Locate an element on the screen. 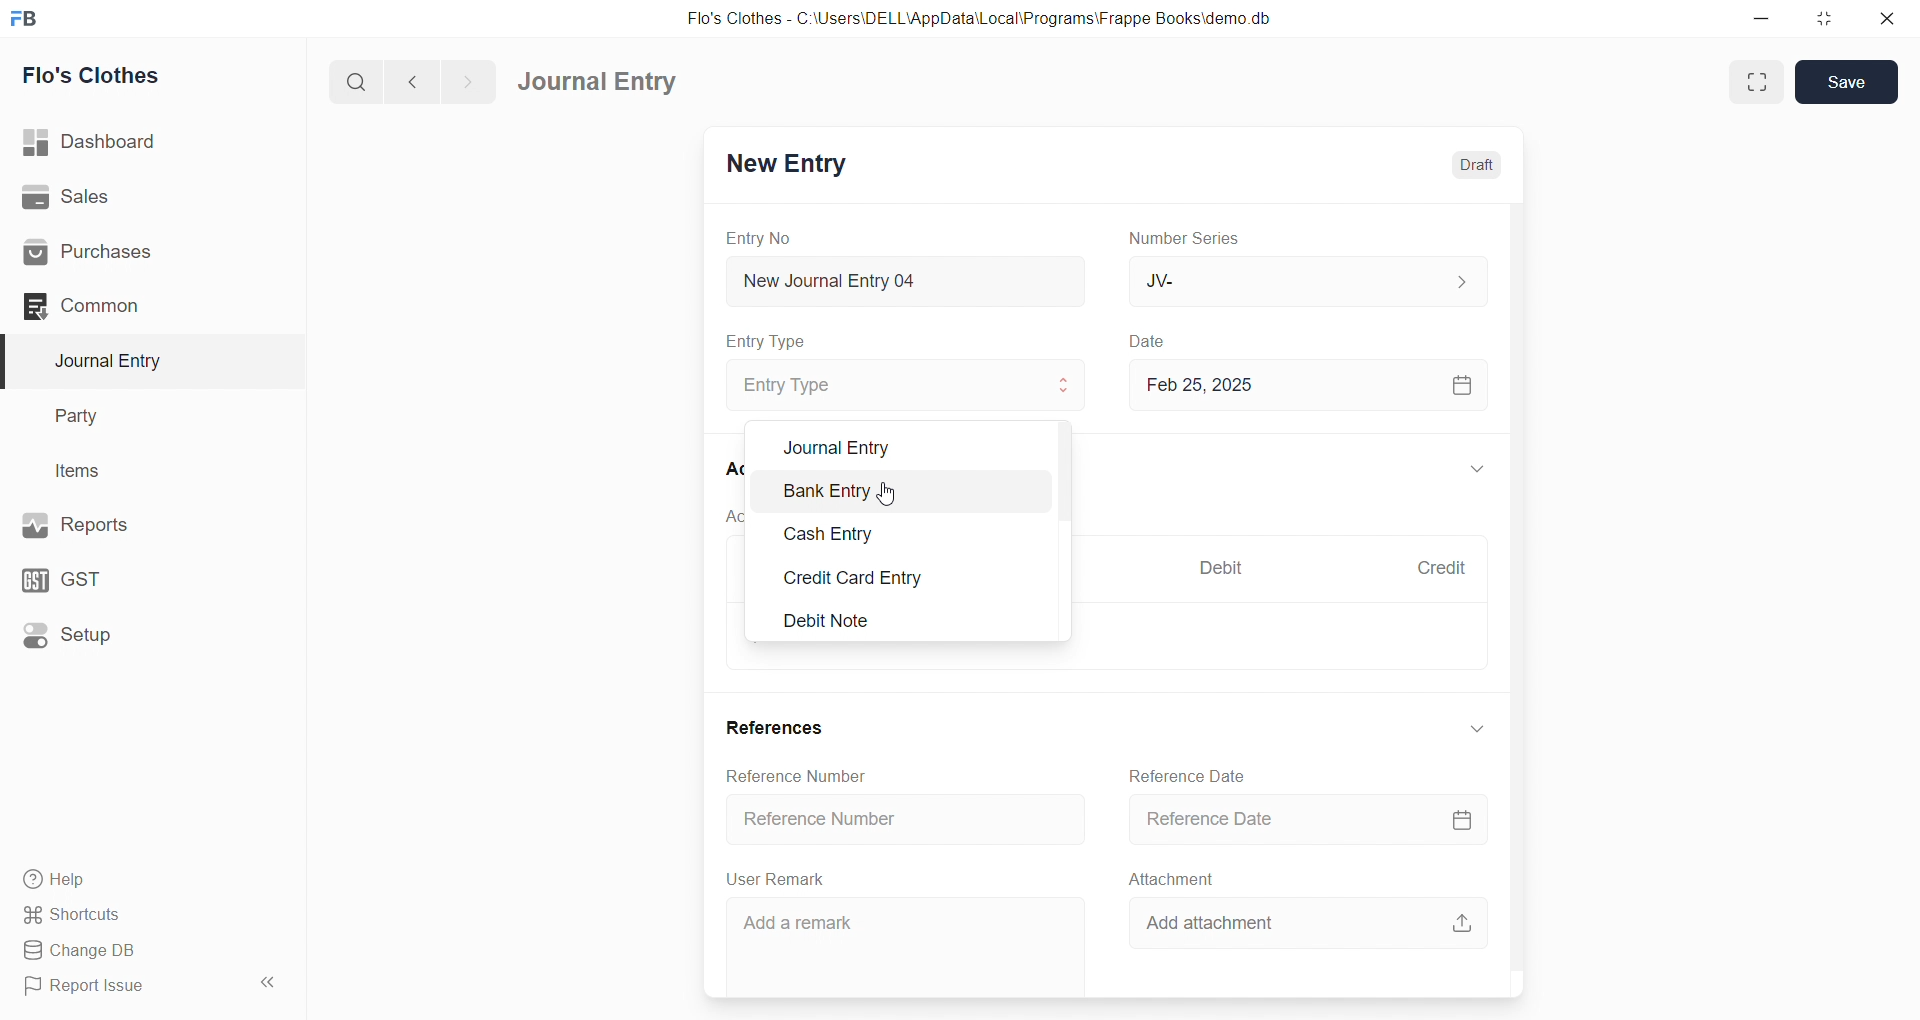 This screenshot has height=1020, width=1920. Save is located at coordinates (1849, 83).